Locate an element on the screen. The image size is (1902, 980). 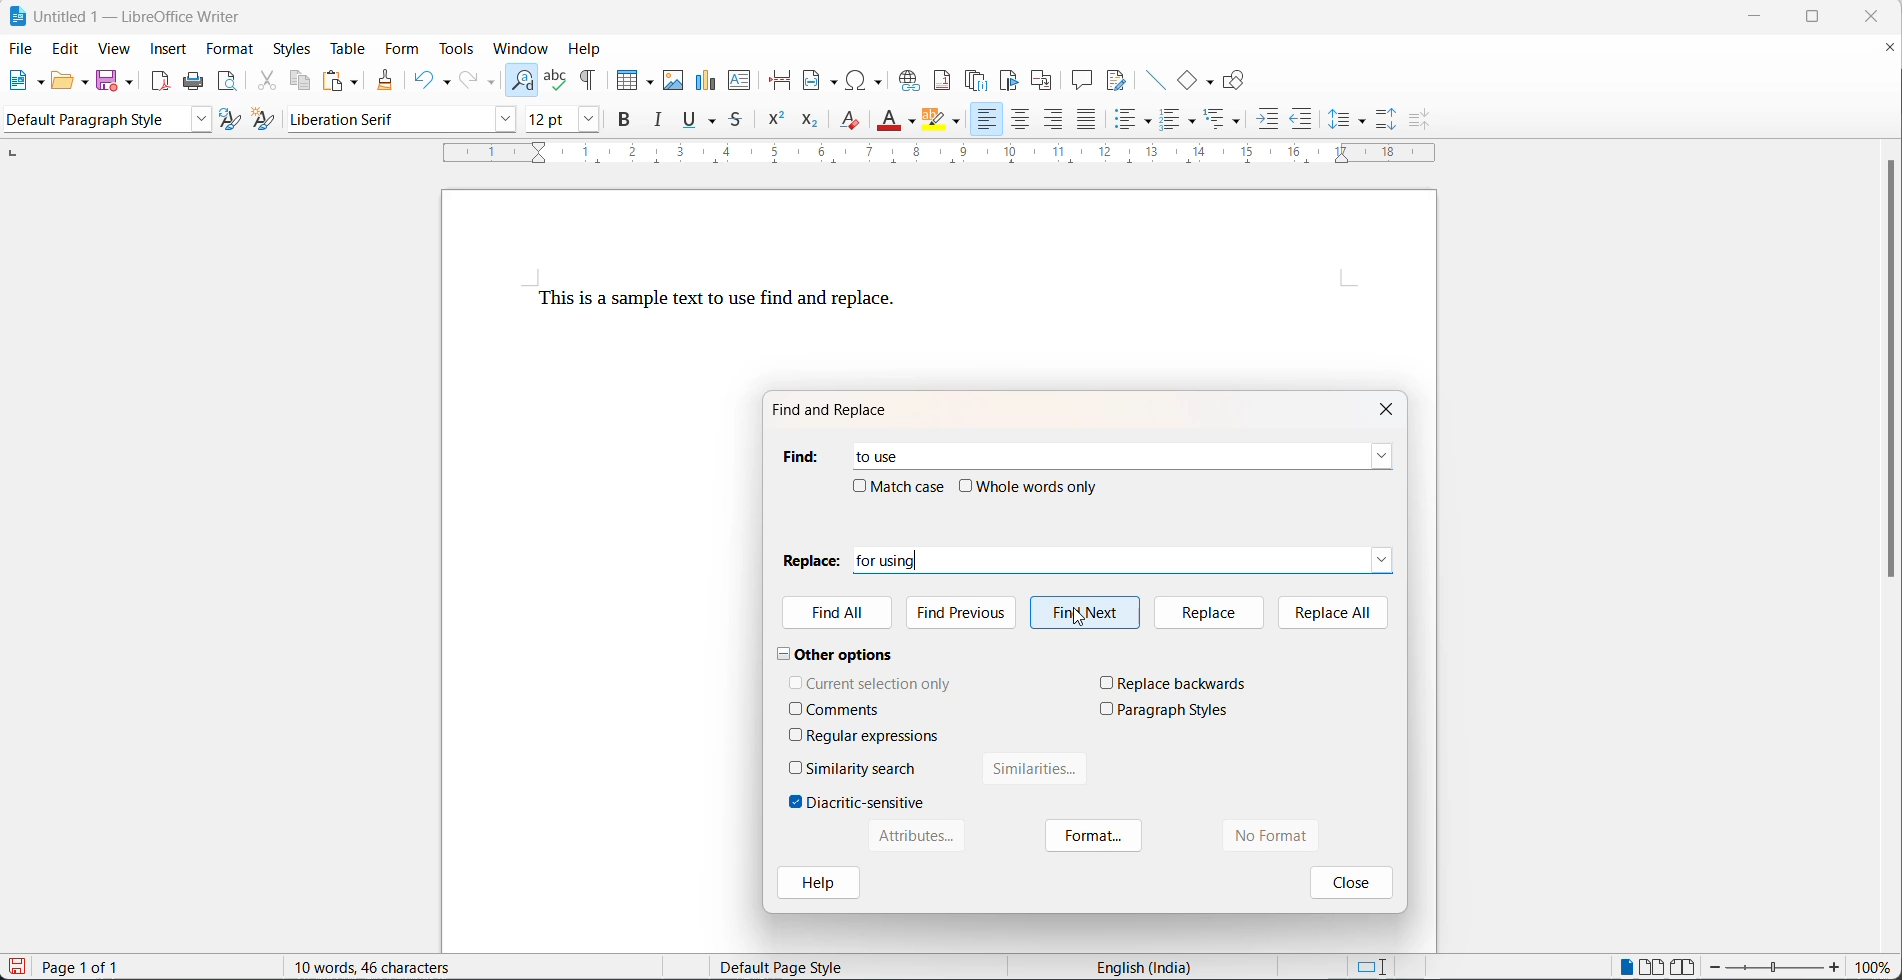
replace backwards is located at coordinates (1184, 683).